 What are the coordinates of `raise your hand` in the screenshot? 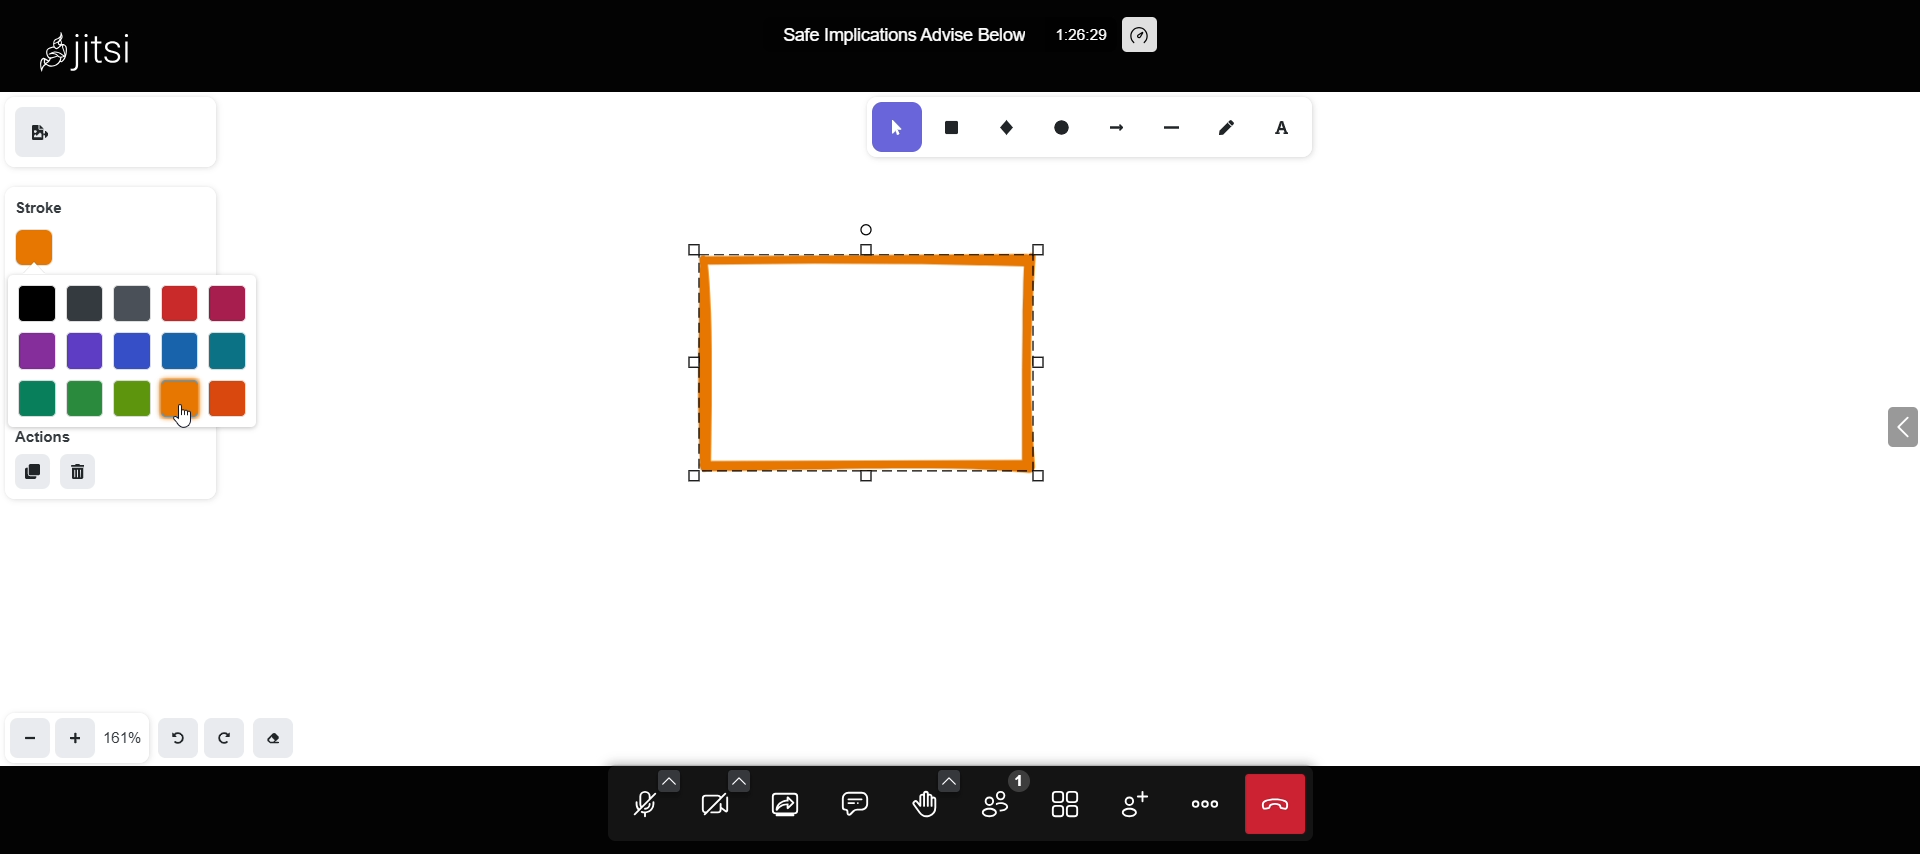 It's located at (925, 809).